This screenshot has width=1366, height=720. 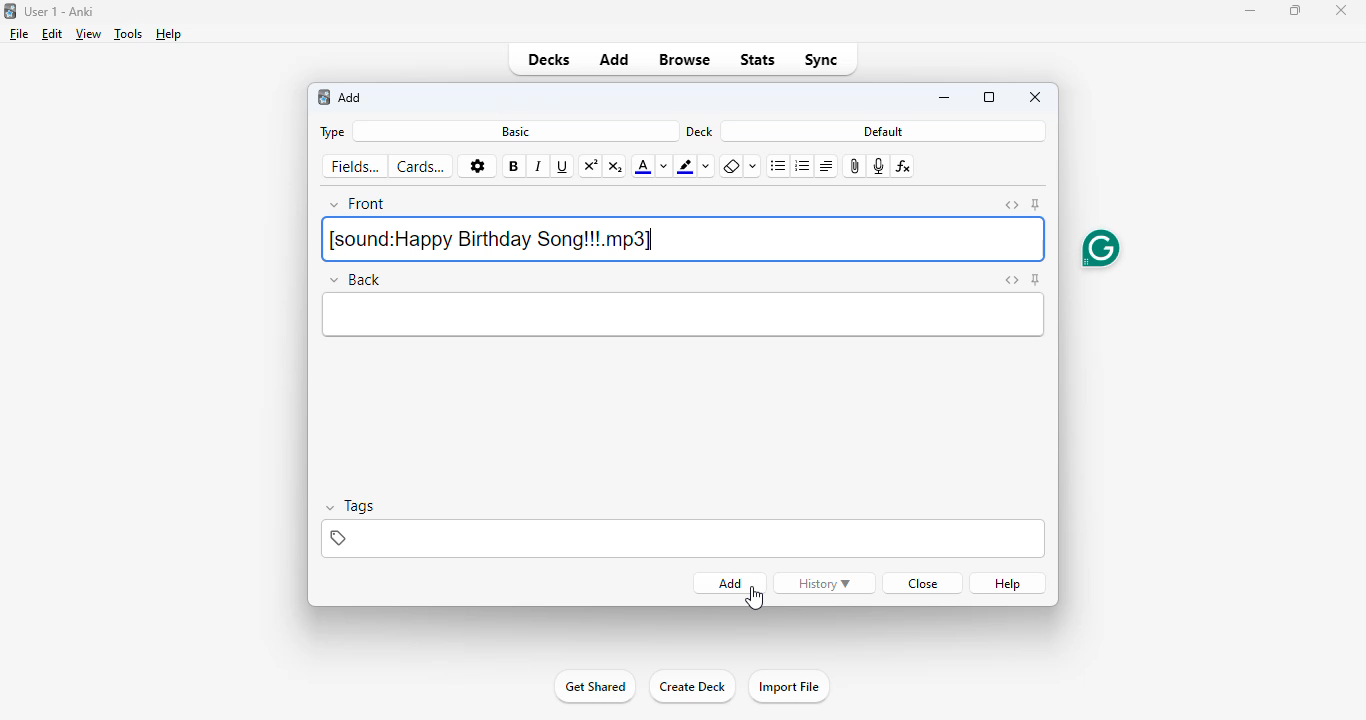 I want to click on fields, so click(x=354, y=166).